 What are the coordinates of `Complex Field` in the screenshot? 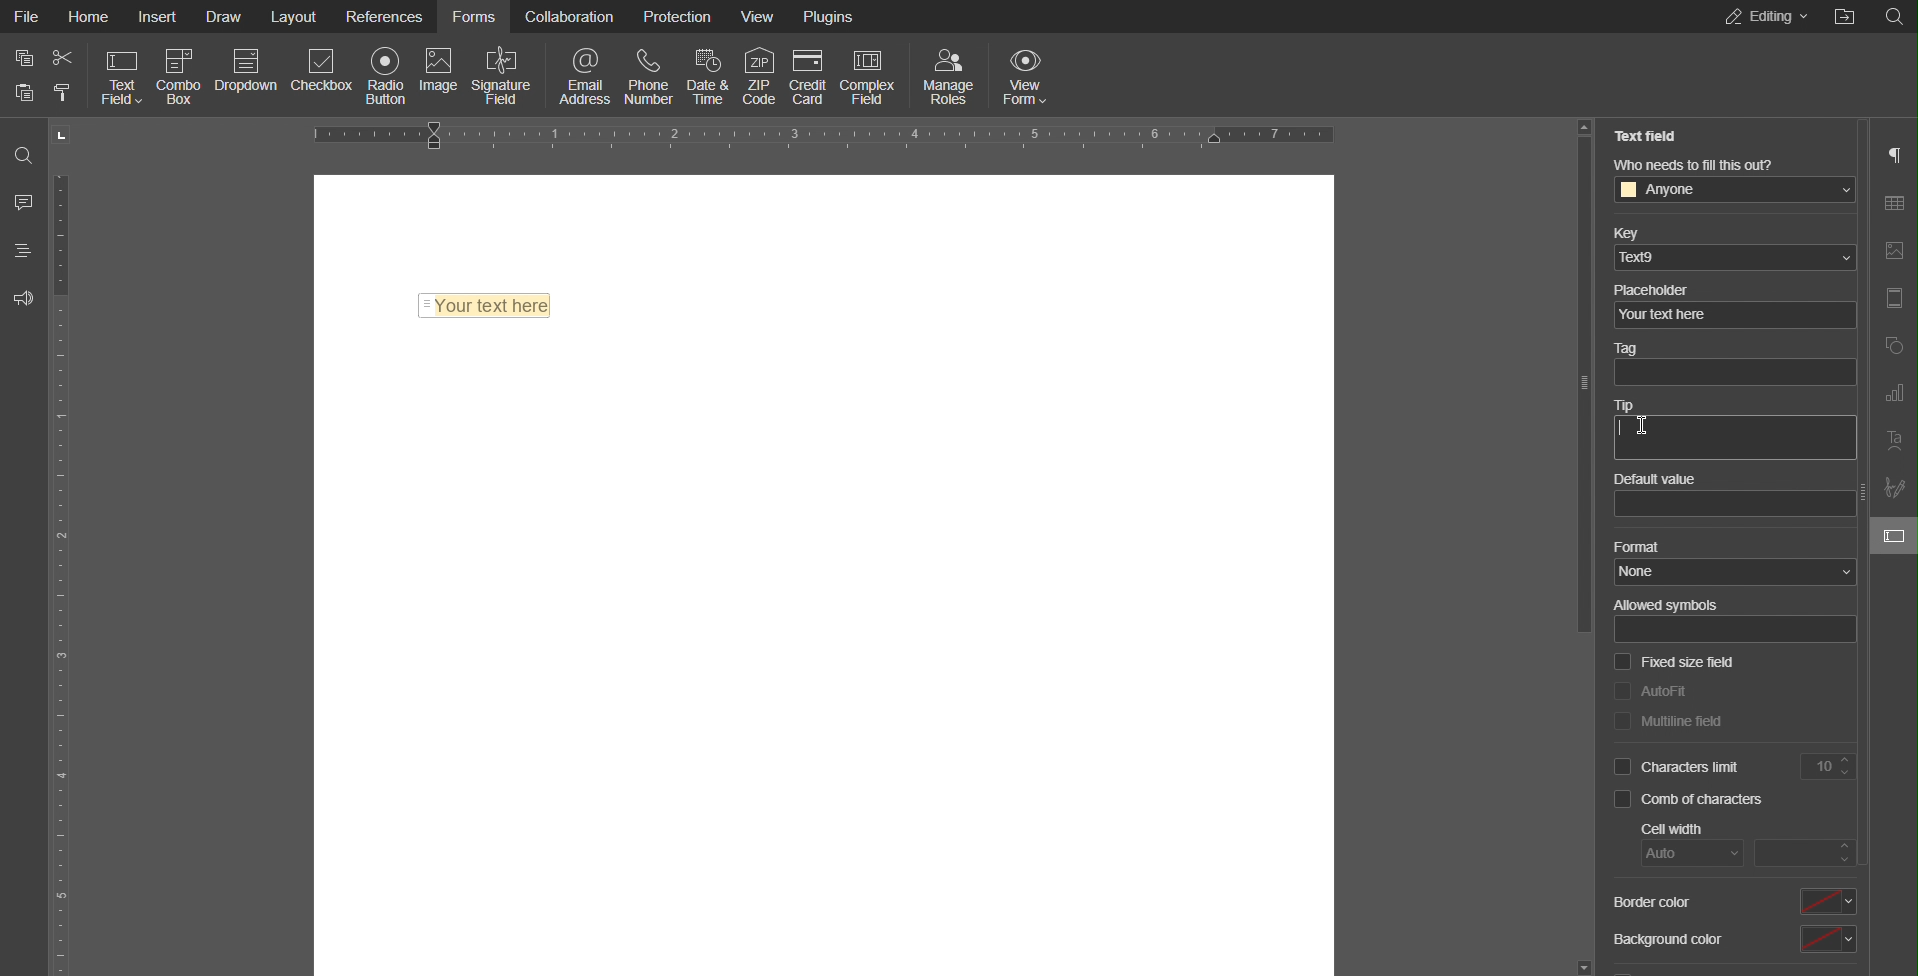 It's located at (872, 75).